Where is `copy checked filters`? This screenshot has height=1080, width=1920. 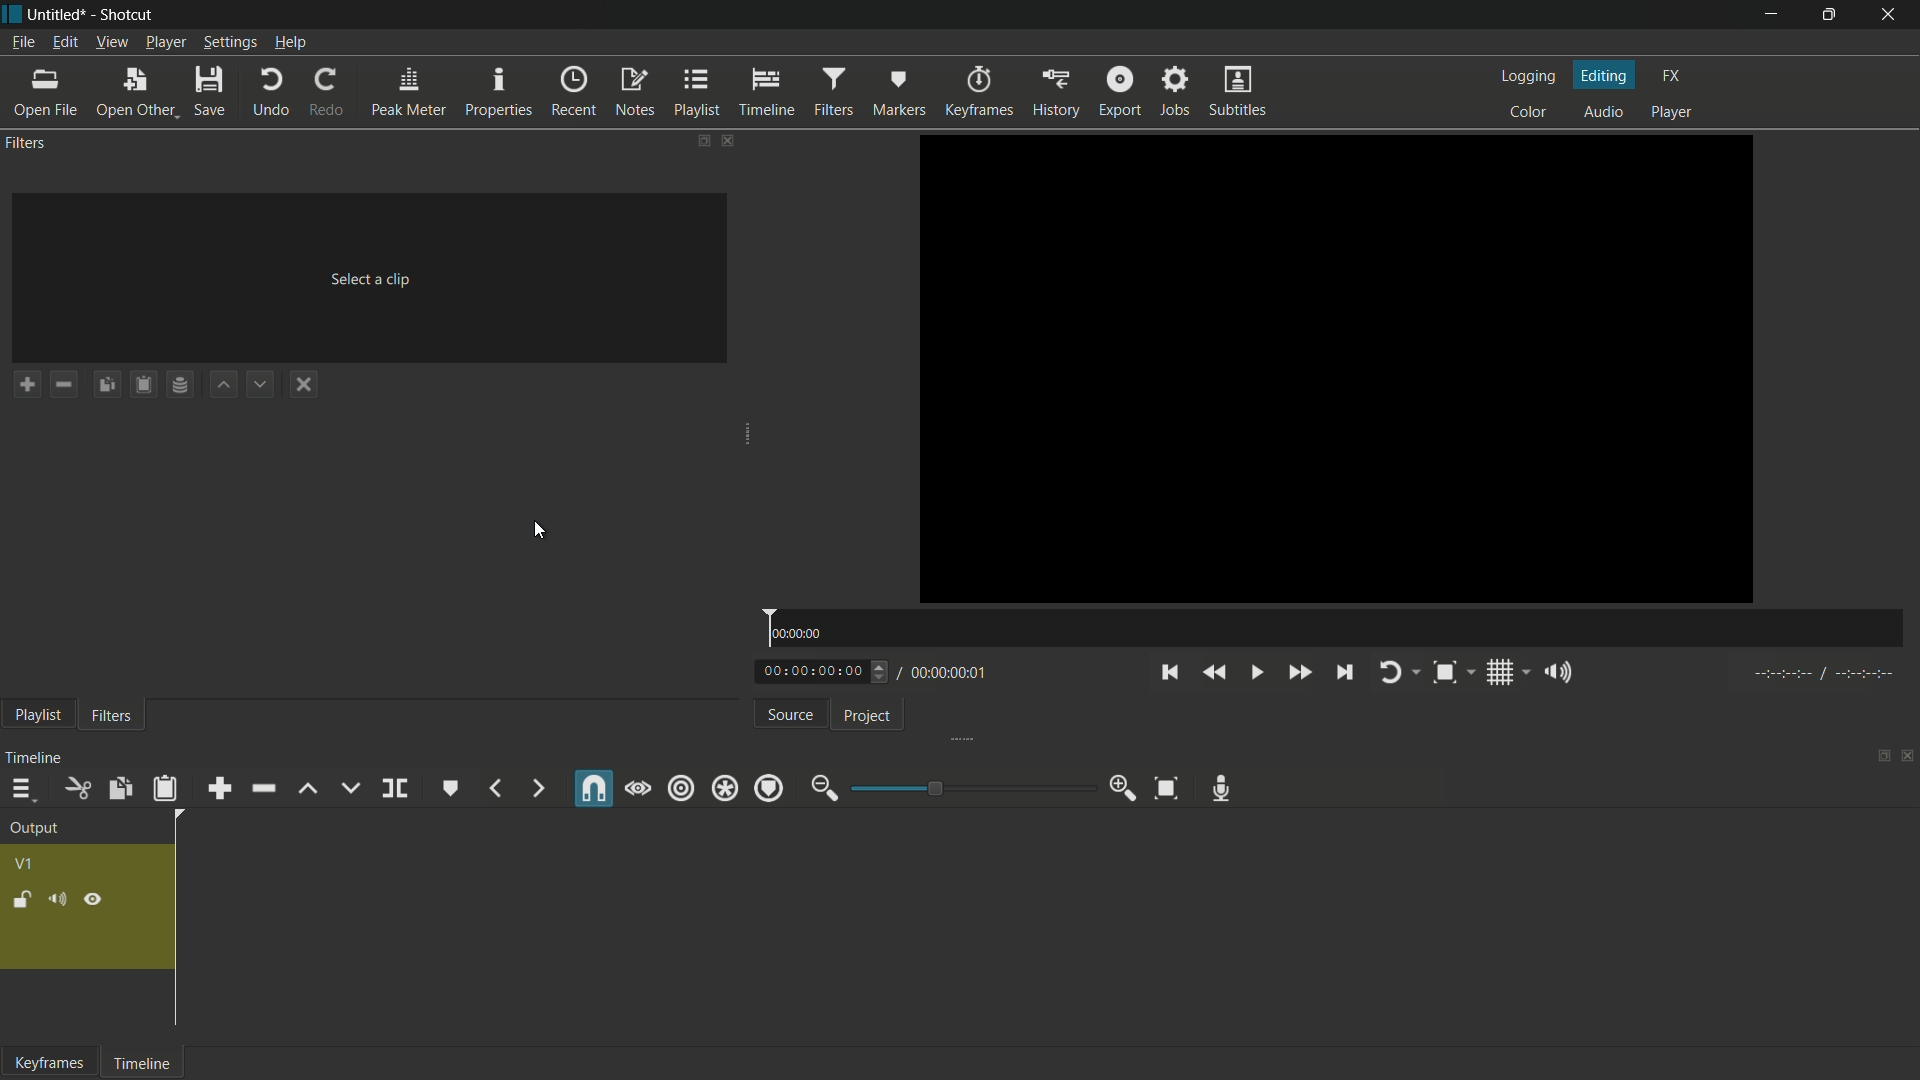 copy checked filters is located at coordinates (106, 383).